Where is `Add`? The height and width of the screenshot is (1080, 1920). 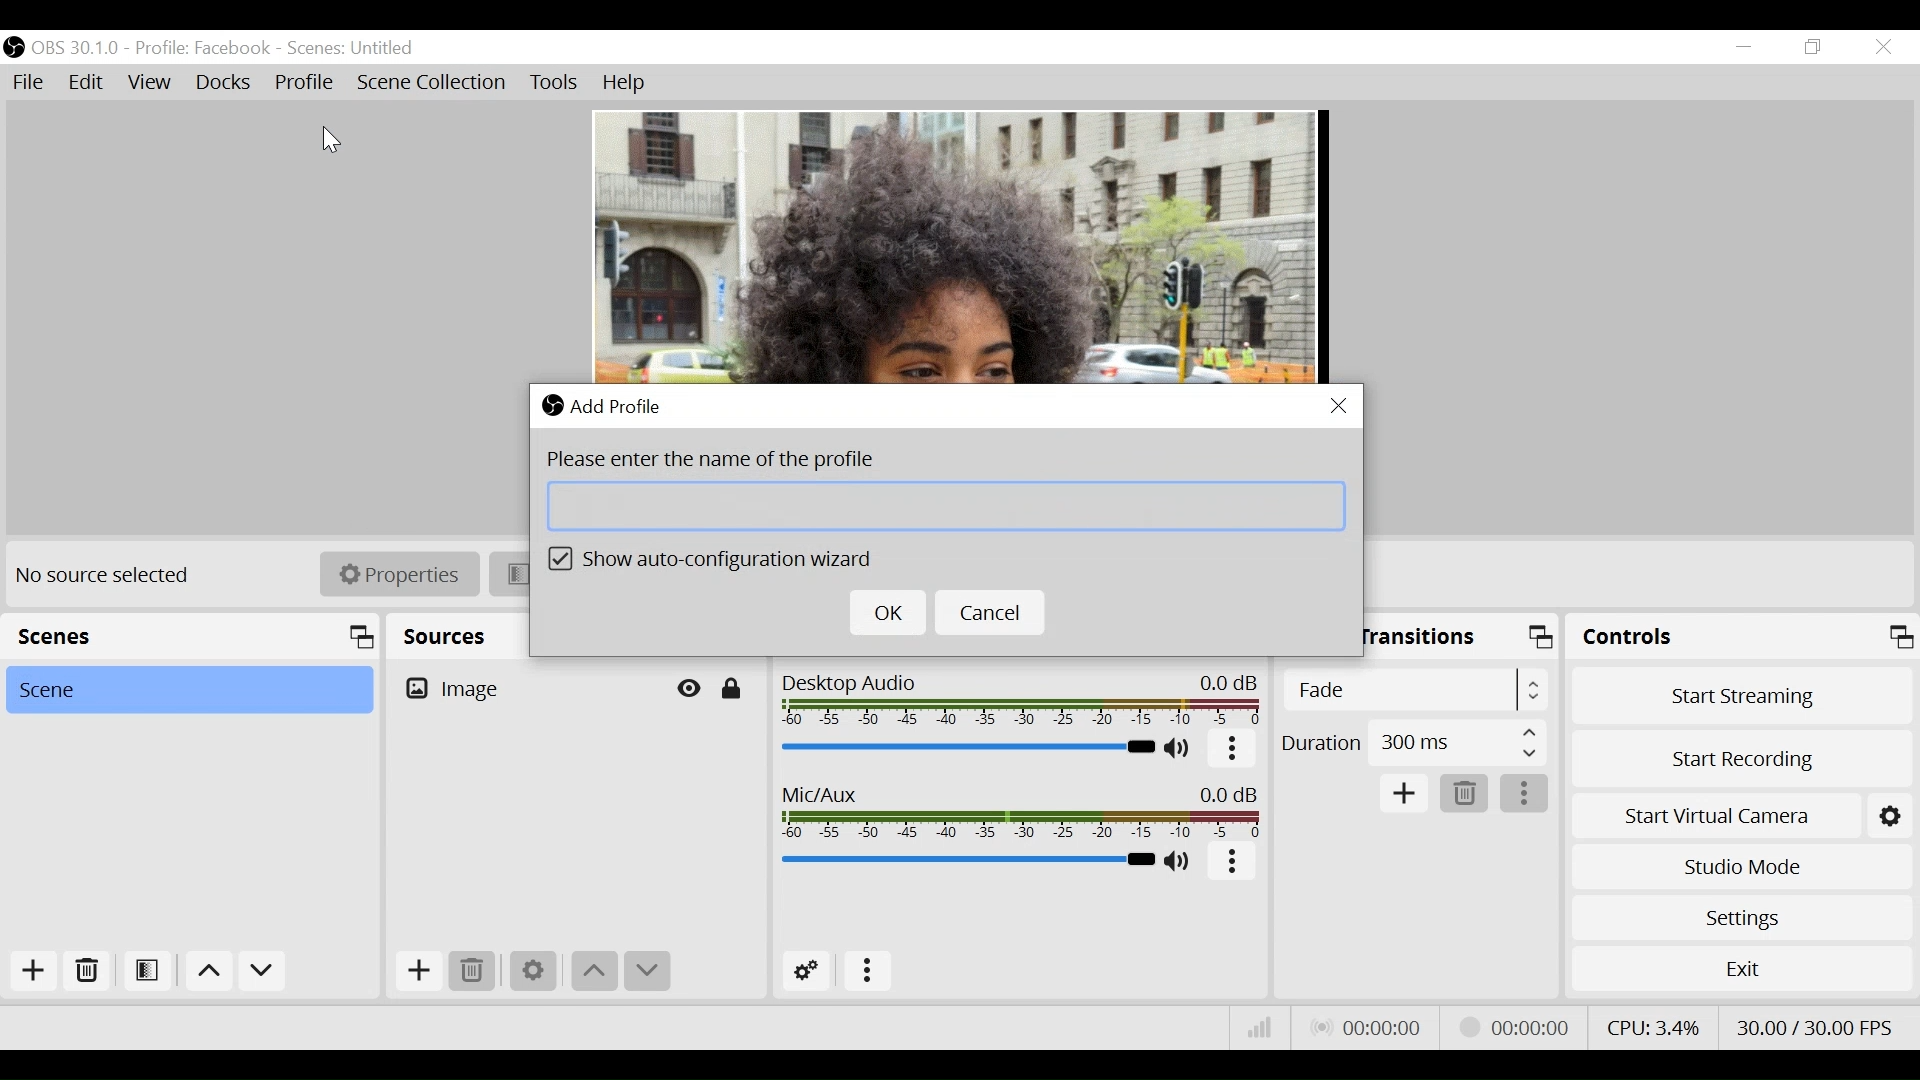 Add is located at coordinates (1406, 795).